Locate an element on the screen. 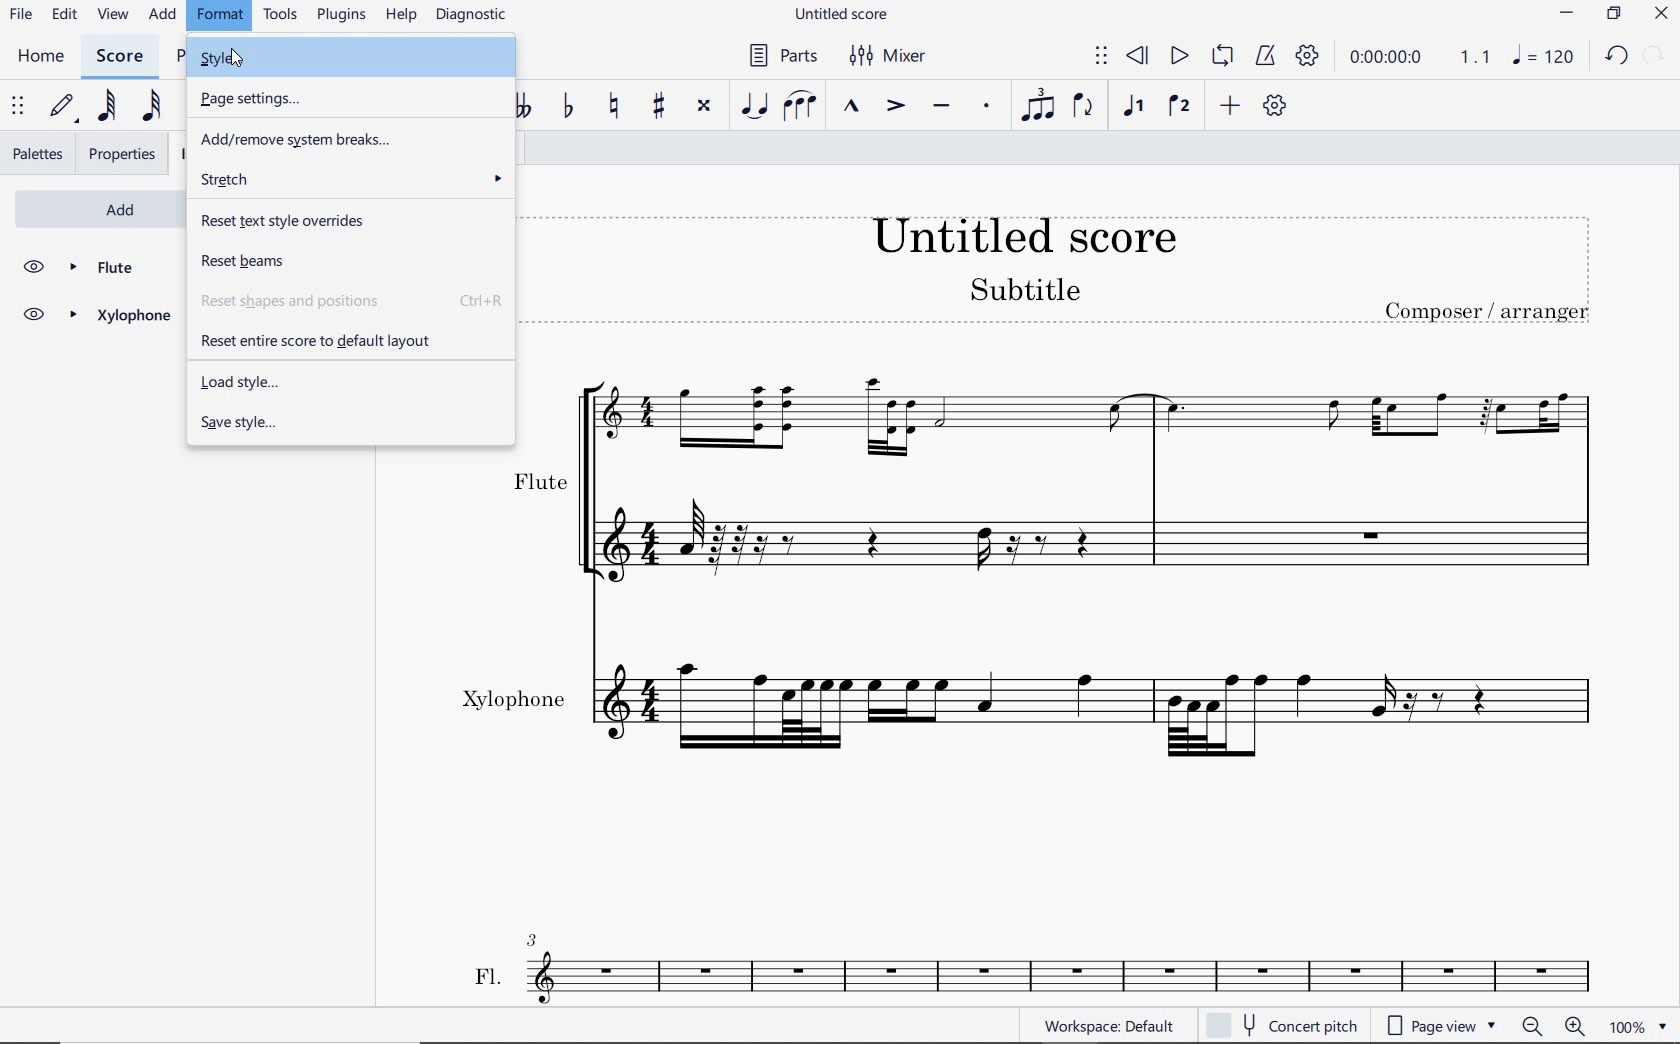 This screenshot has height=1044, width=1680. TOGGLE SHARP is located at coordinates (659, 108).